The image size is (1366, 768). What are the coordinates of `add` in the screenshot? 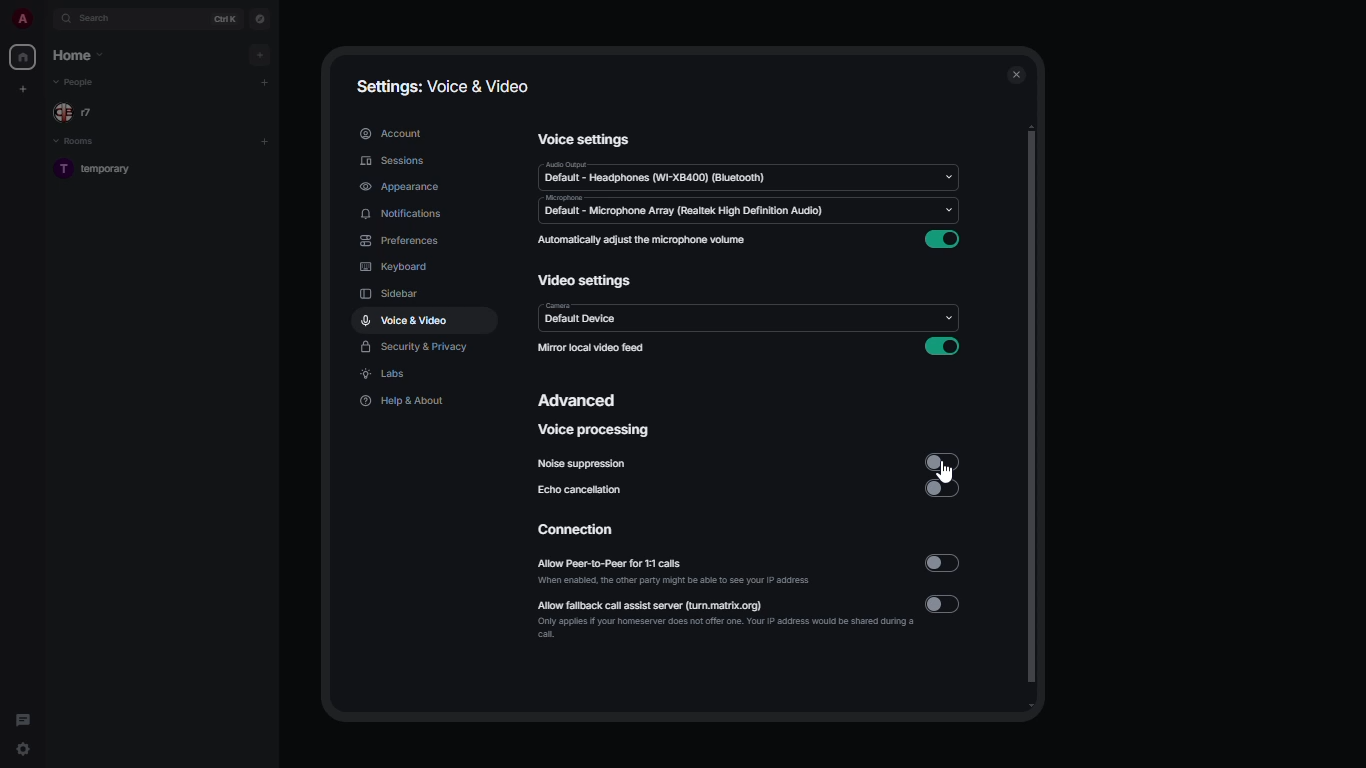 It's located at (266, 141).